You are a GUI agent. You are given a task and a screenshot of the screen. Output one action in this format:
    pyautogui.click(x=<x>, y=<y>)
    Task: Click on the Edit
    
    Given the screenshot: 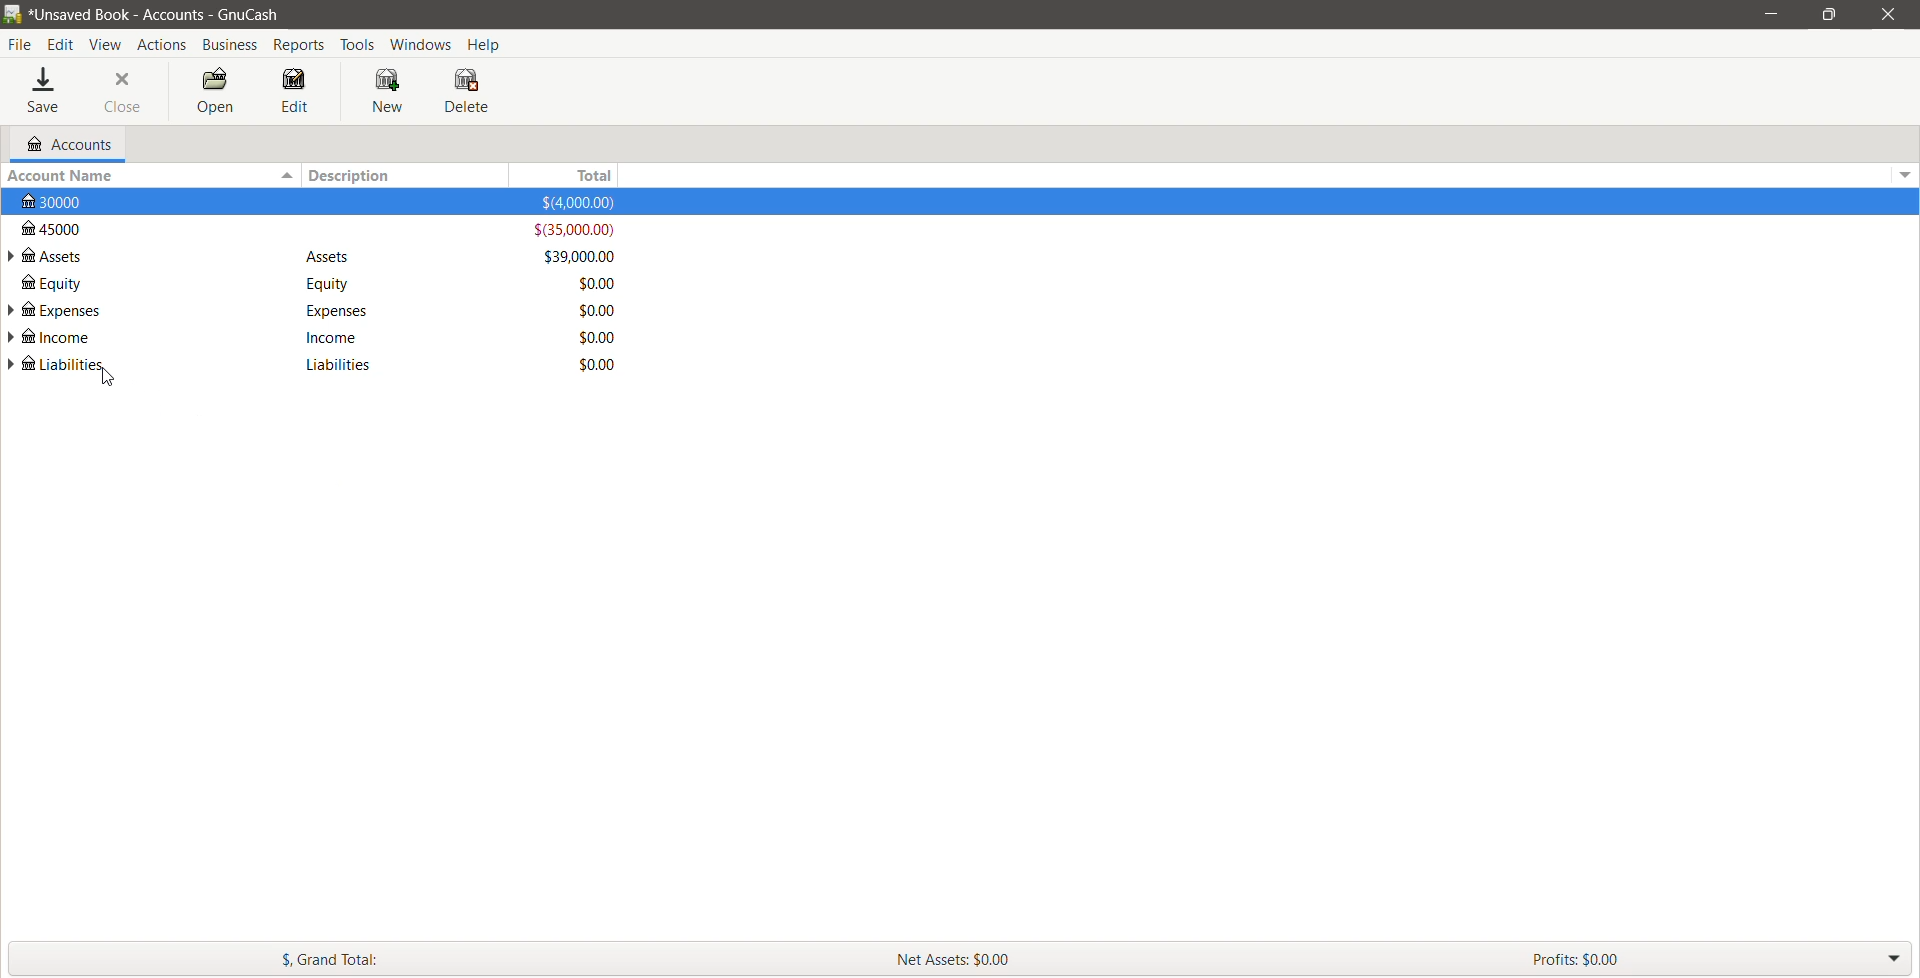 What is the action you would take?
    pyautogui.click(x=296, y=92)
    